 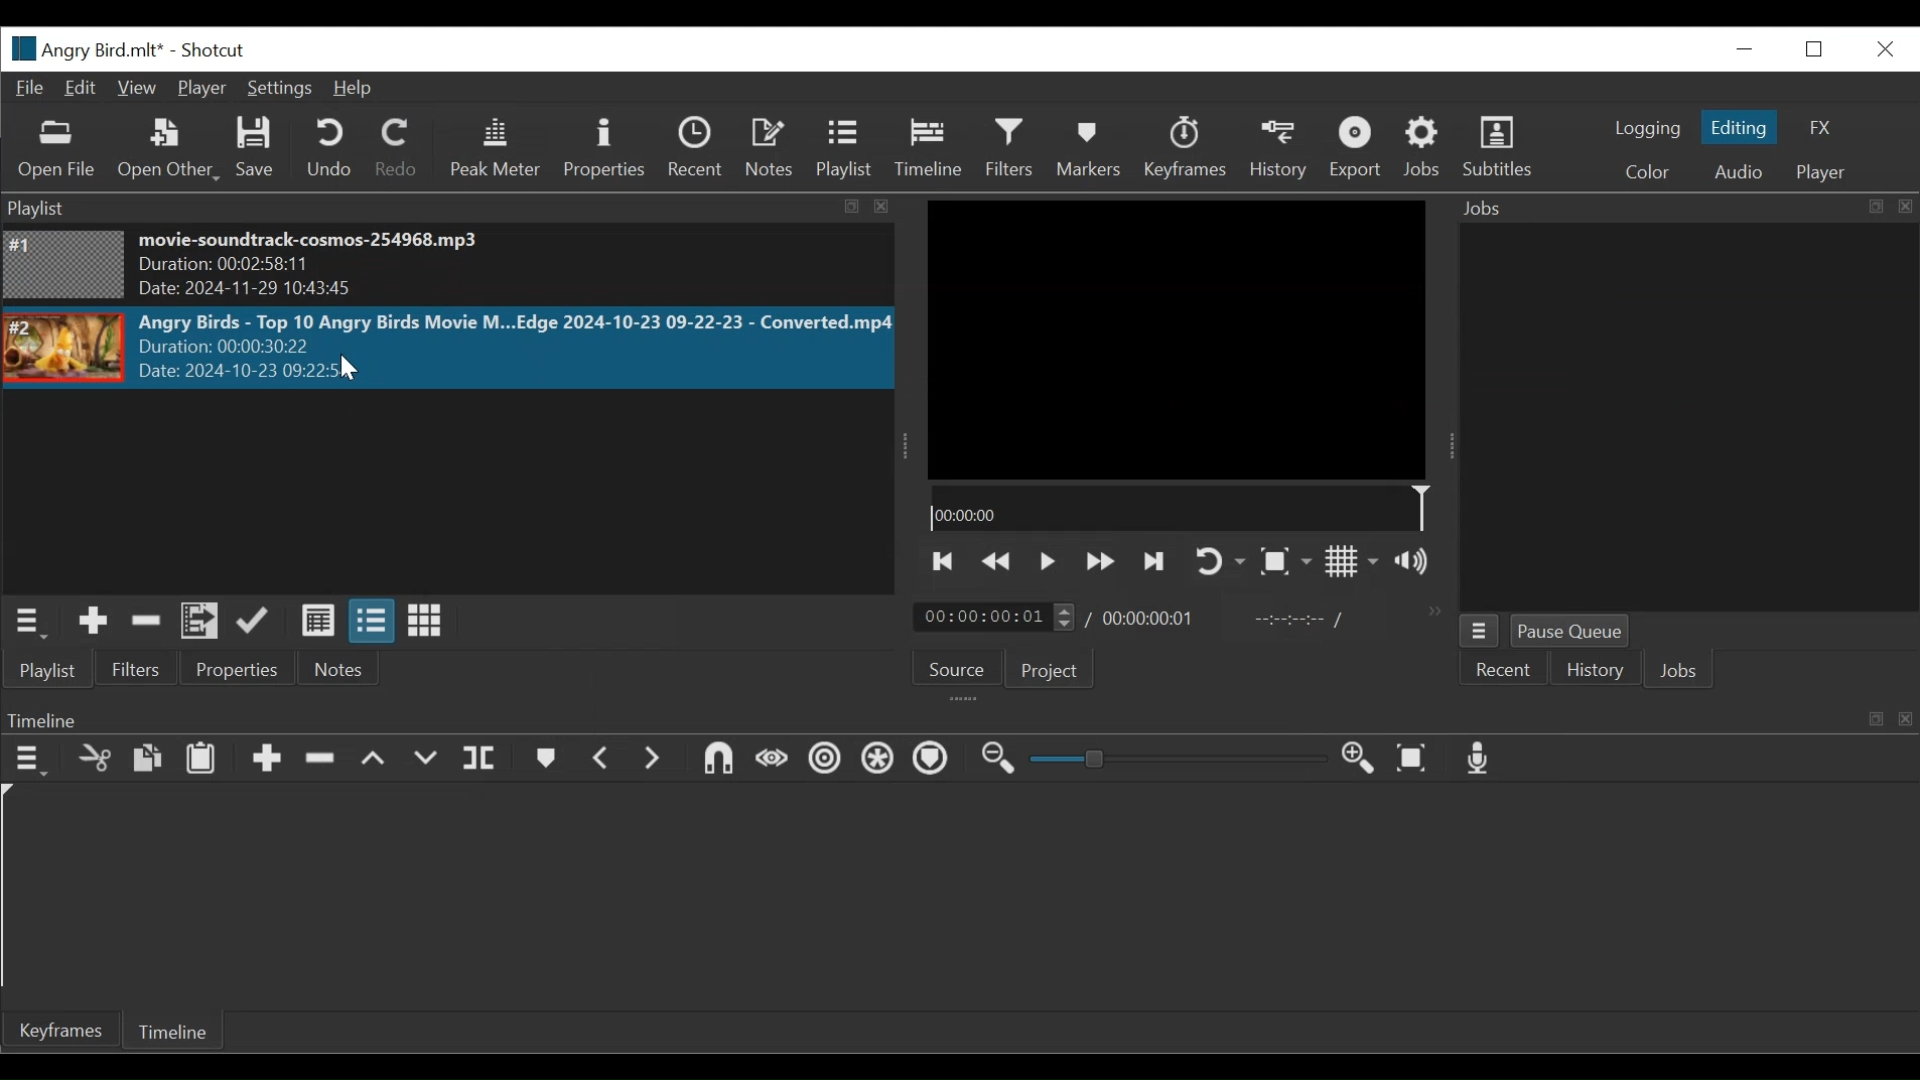 I want to click on Ripple all tracks, so click(x=880, y=762).